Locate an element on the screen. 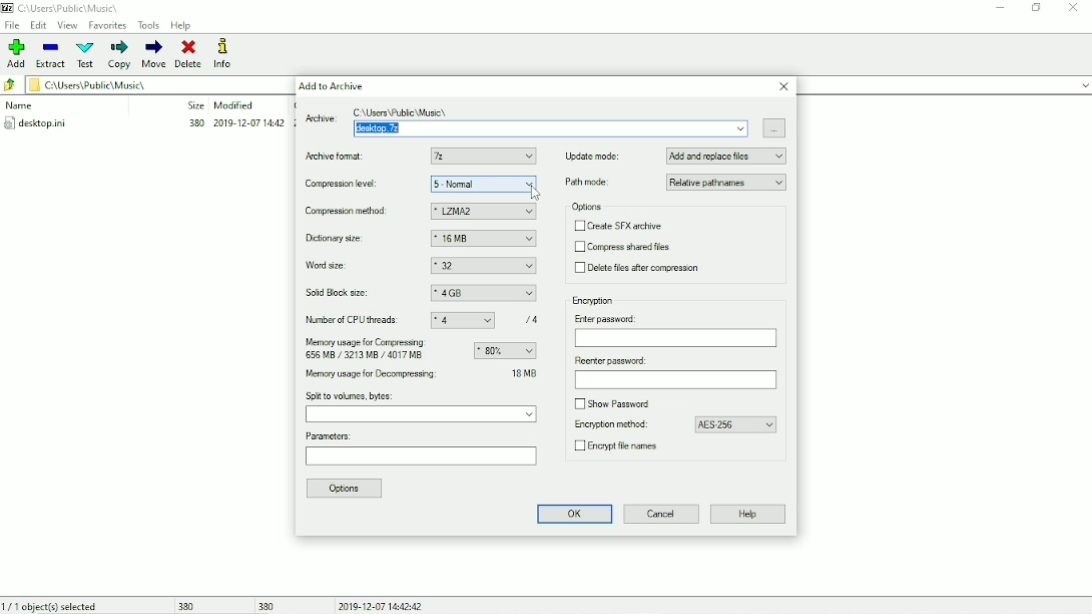  Add to Archive is located at coordinates (335, 86).